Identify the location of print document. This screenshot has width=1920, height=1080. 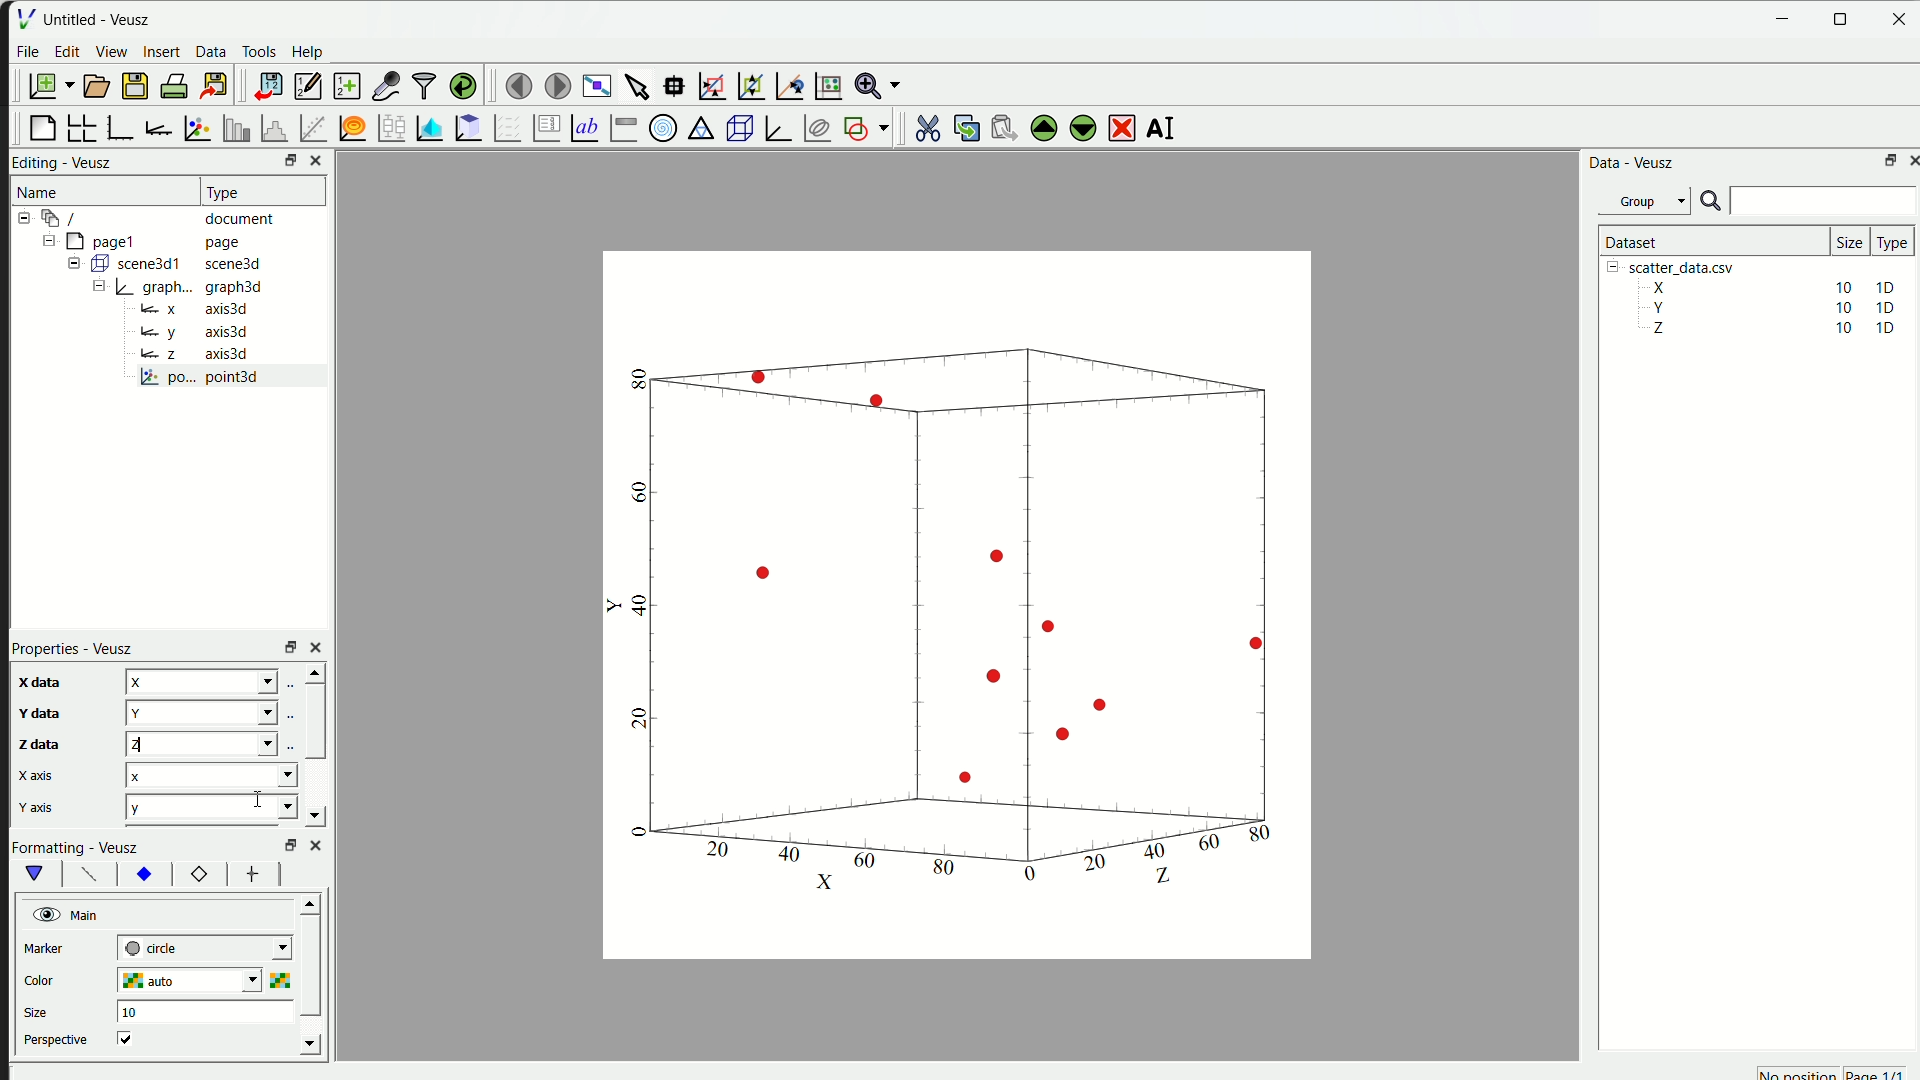
(174, 86).